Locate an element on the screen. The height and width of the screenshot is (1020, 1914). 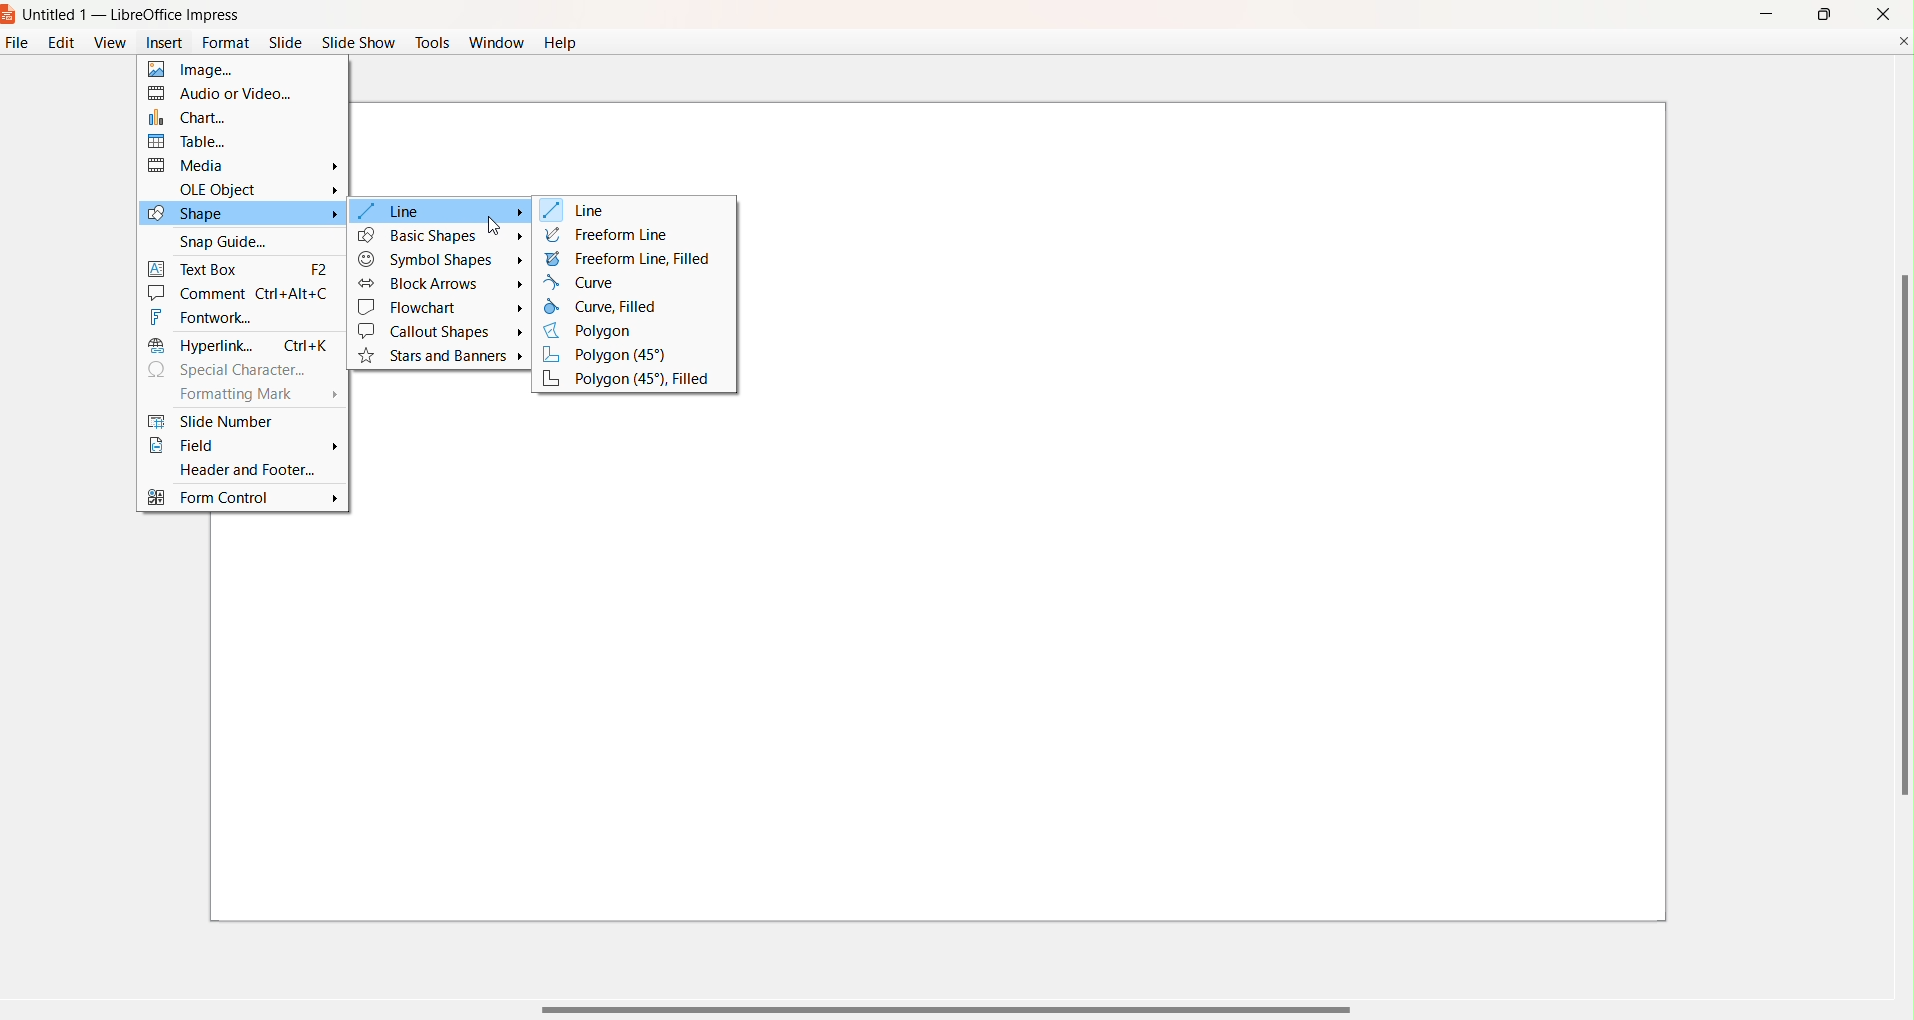
Header and Footer is located at coordinates (238, 469).